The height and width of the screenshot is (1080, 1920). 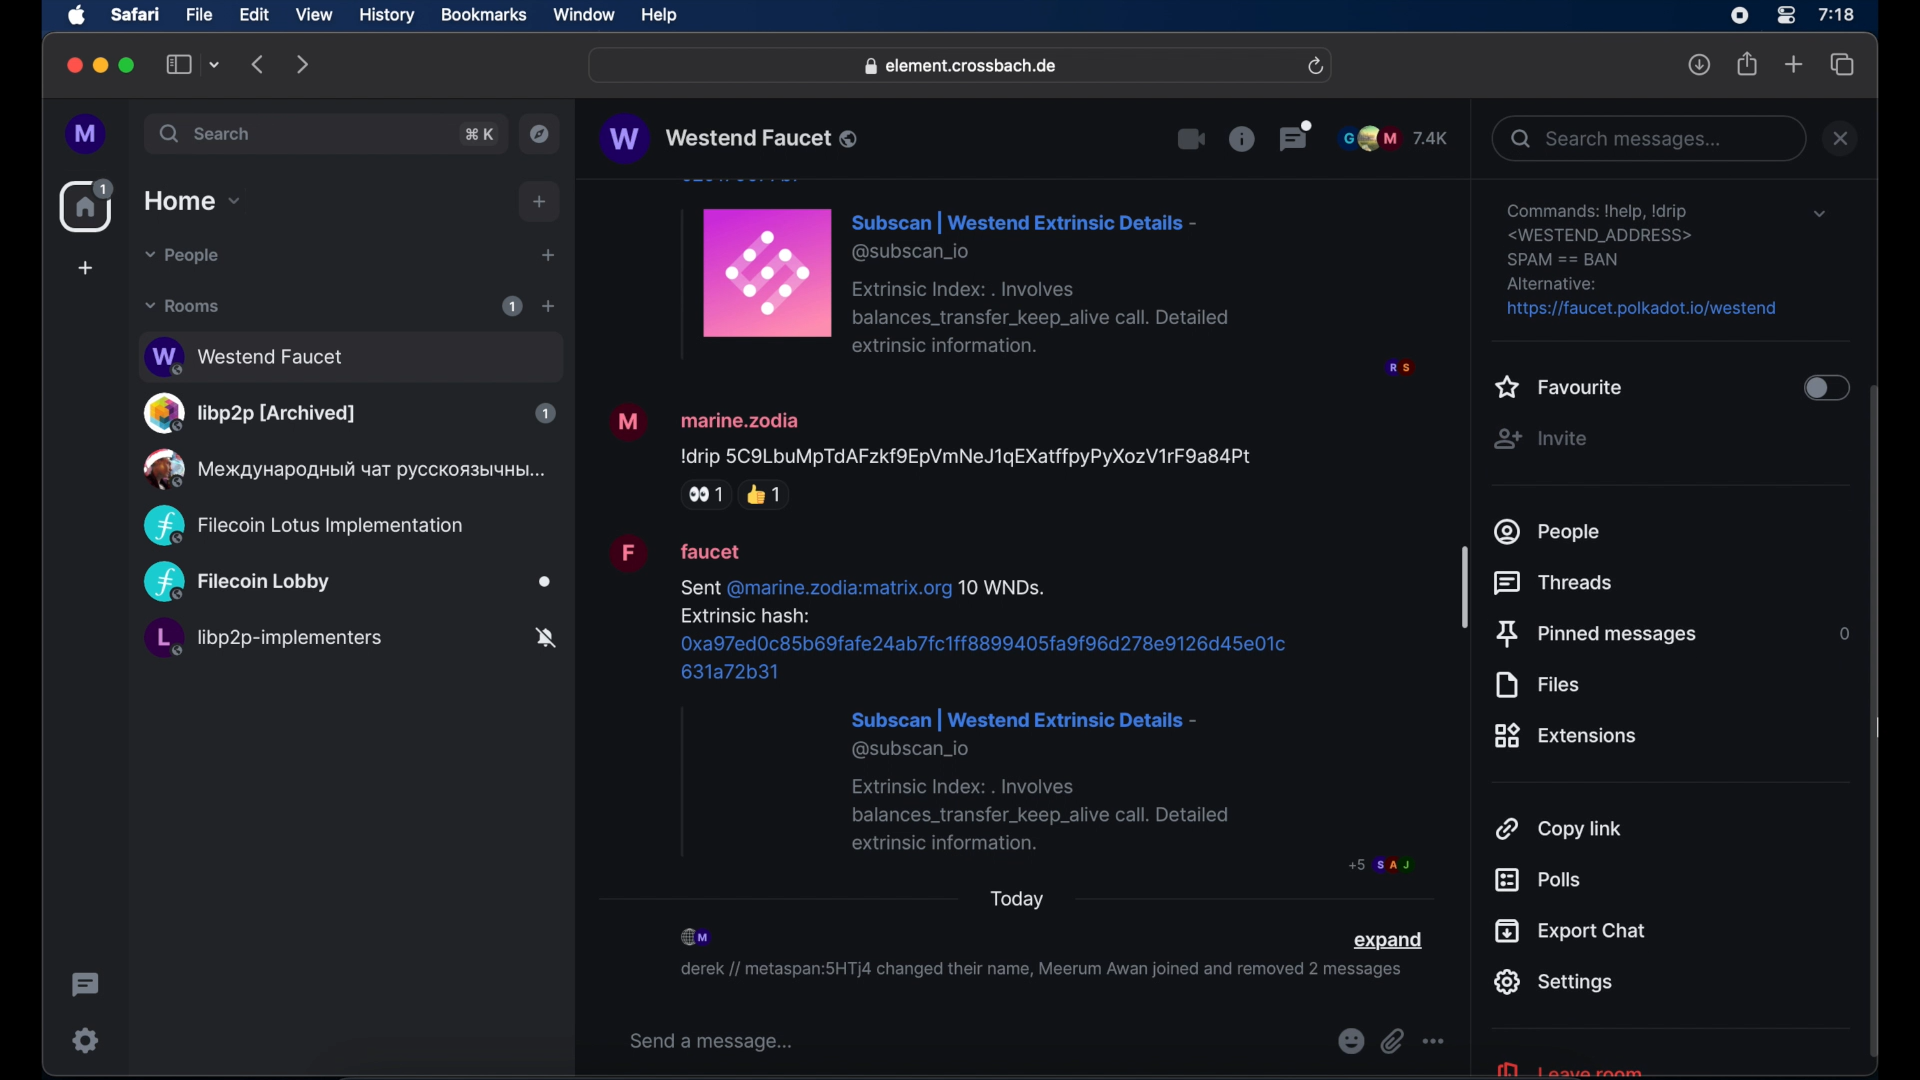 I want to click on , so click(x=185, y=256).